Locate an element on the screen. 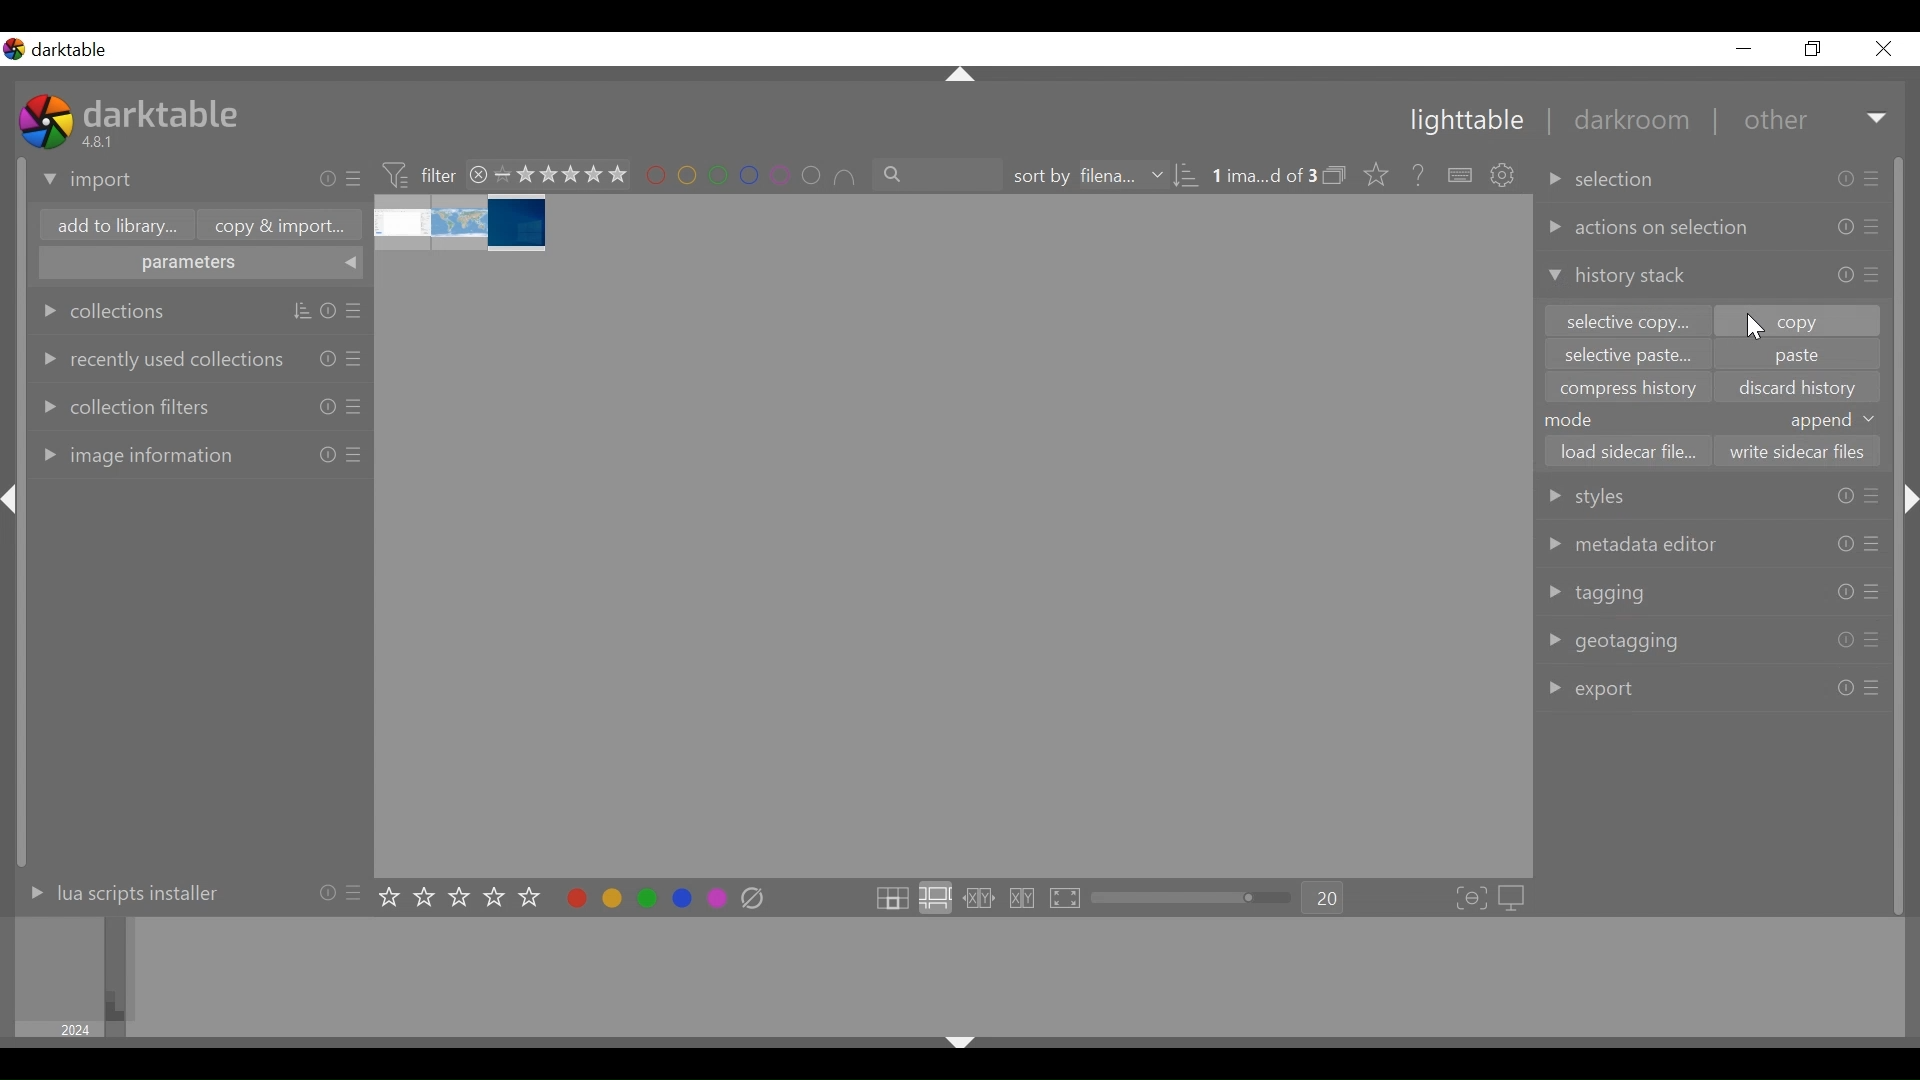 The width and height of the screenshot is (1920, 1080). info is located at coordinates (328, 406).